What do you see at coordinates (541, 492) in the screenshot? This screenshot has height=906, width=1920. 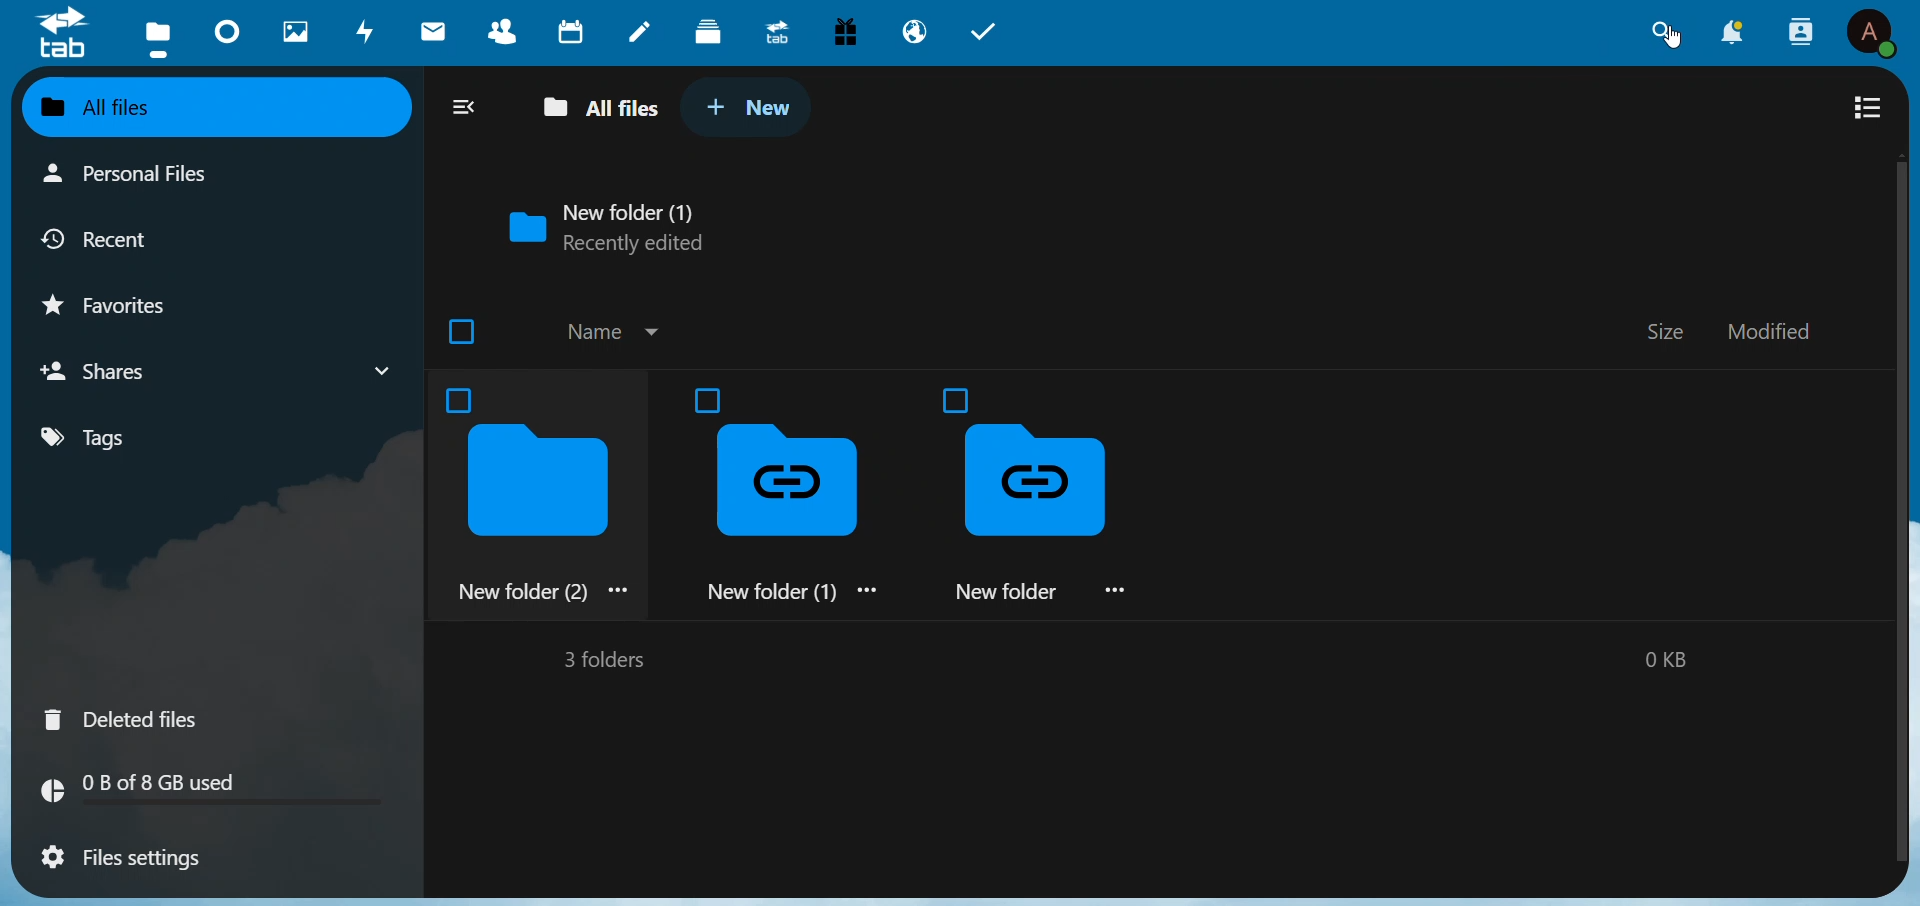 I see `new folder 2` at bounding box center [541, 492].